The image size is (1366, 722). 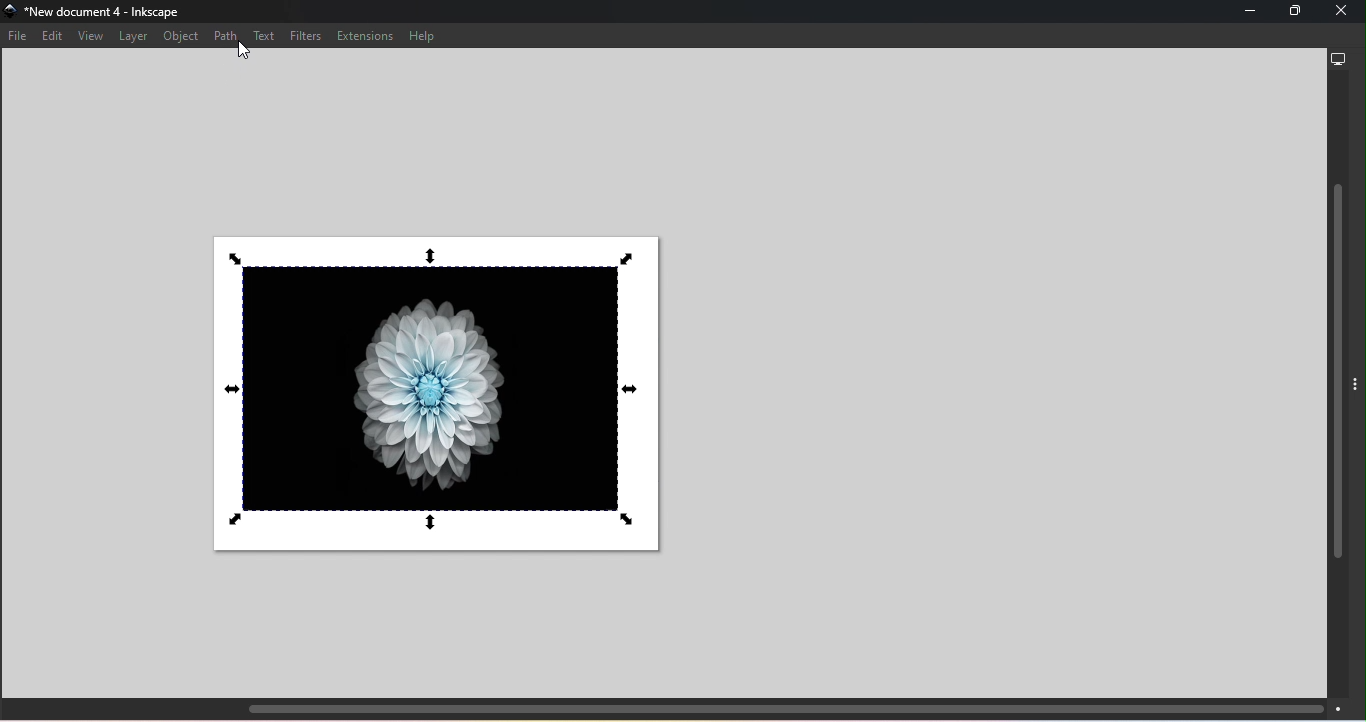 I want to click on Layer, so click(x=132, y=36).